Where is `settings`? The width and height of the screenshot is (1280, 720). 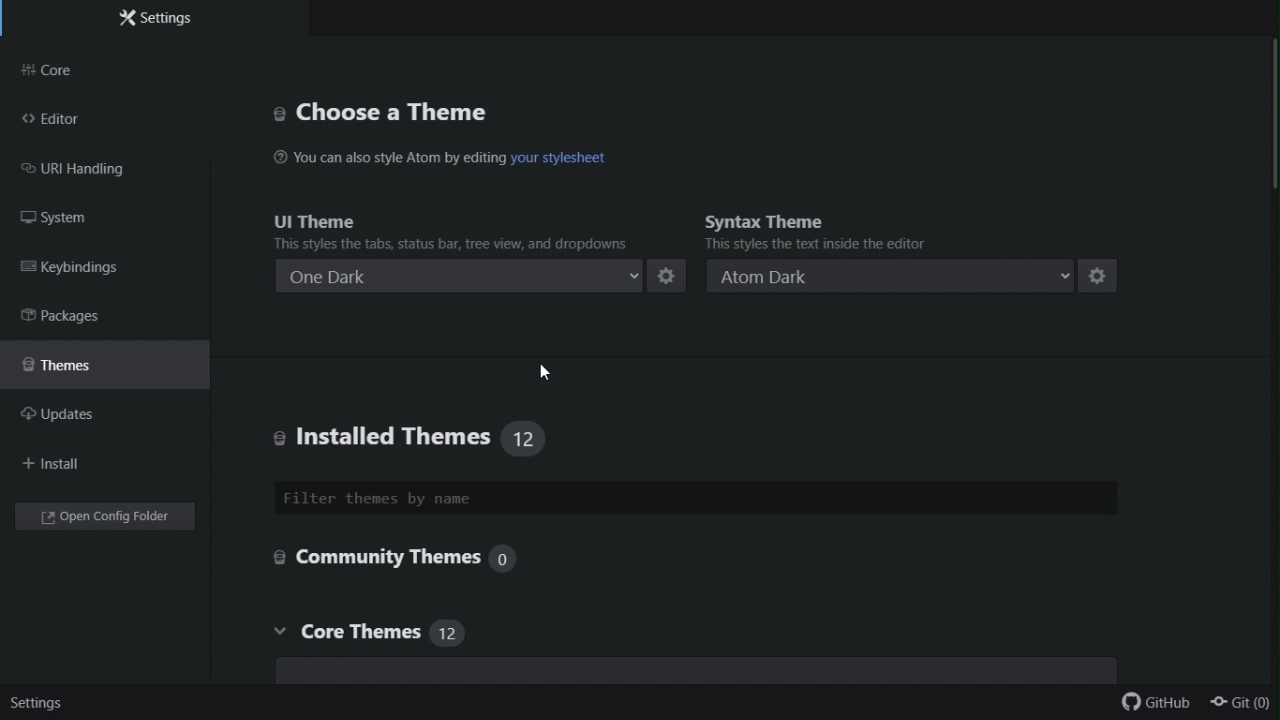
settings is located at coordinates (670, 275).